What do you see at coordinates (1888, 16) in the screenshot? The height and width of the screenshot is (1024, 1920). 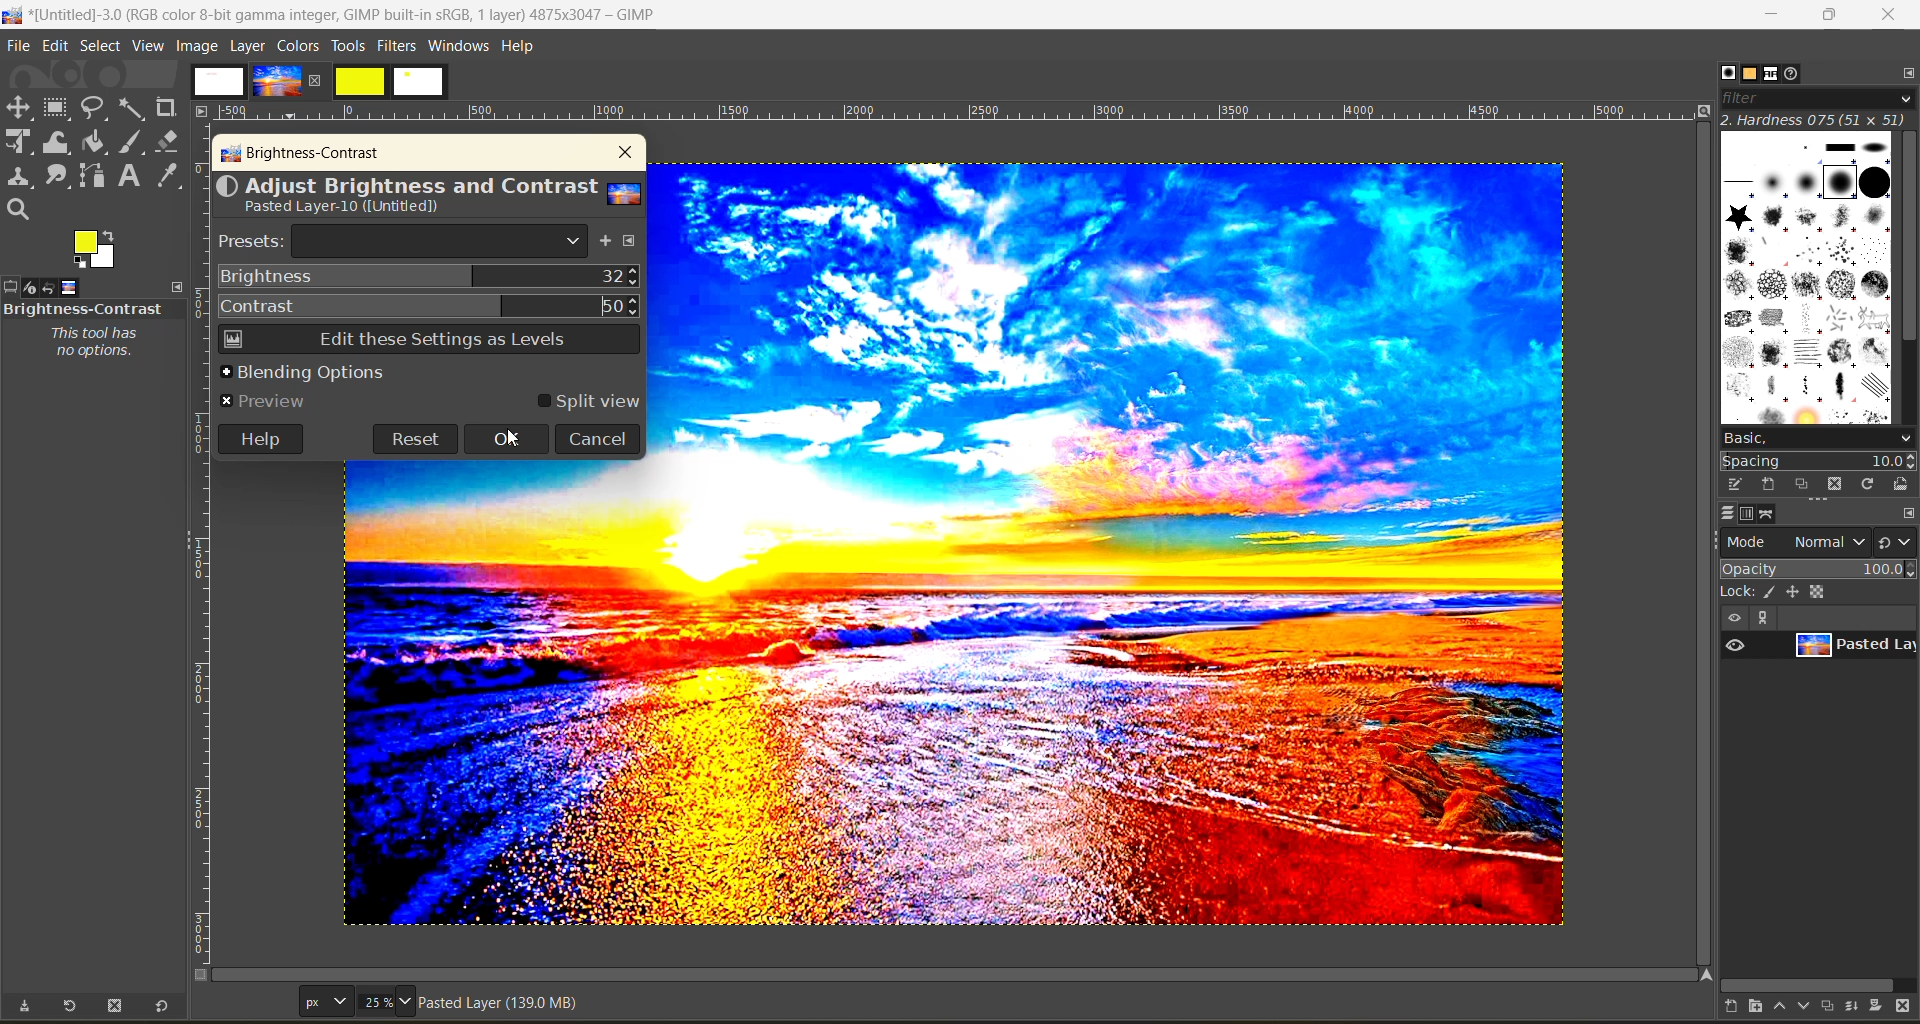 I see `close` at bounding box center [1888, 16].